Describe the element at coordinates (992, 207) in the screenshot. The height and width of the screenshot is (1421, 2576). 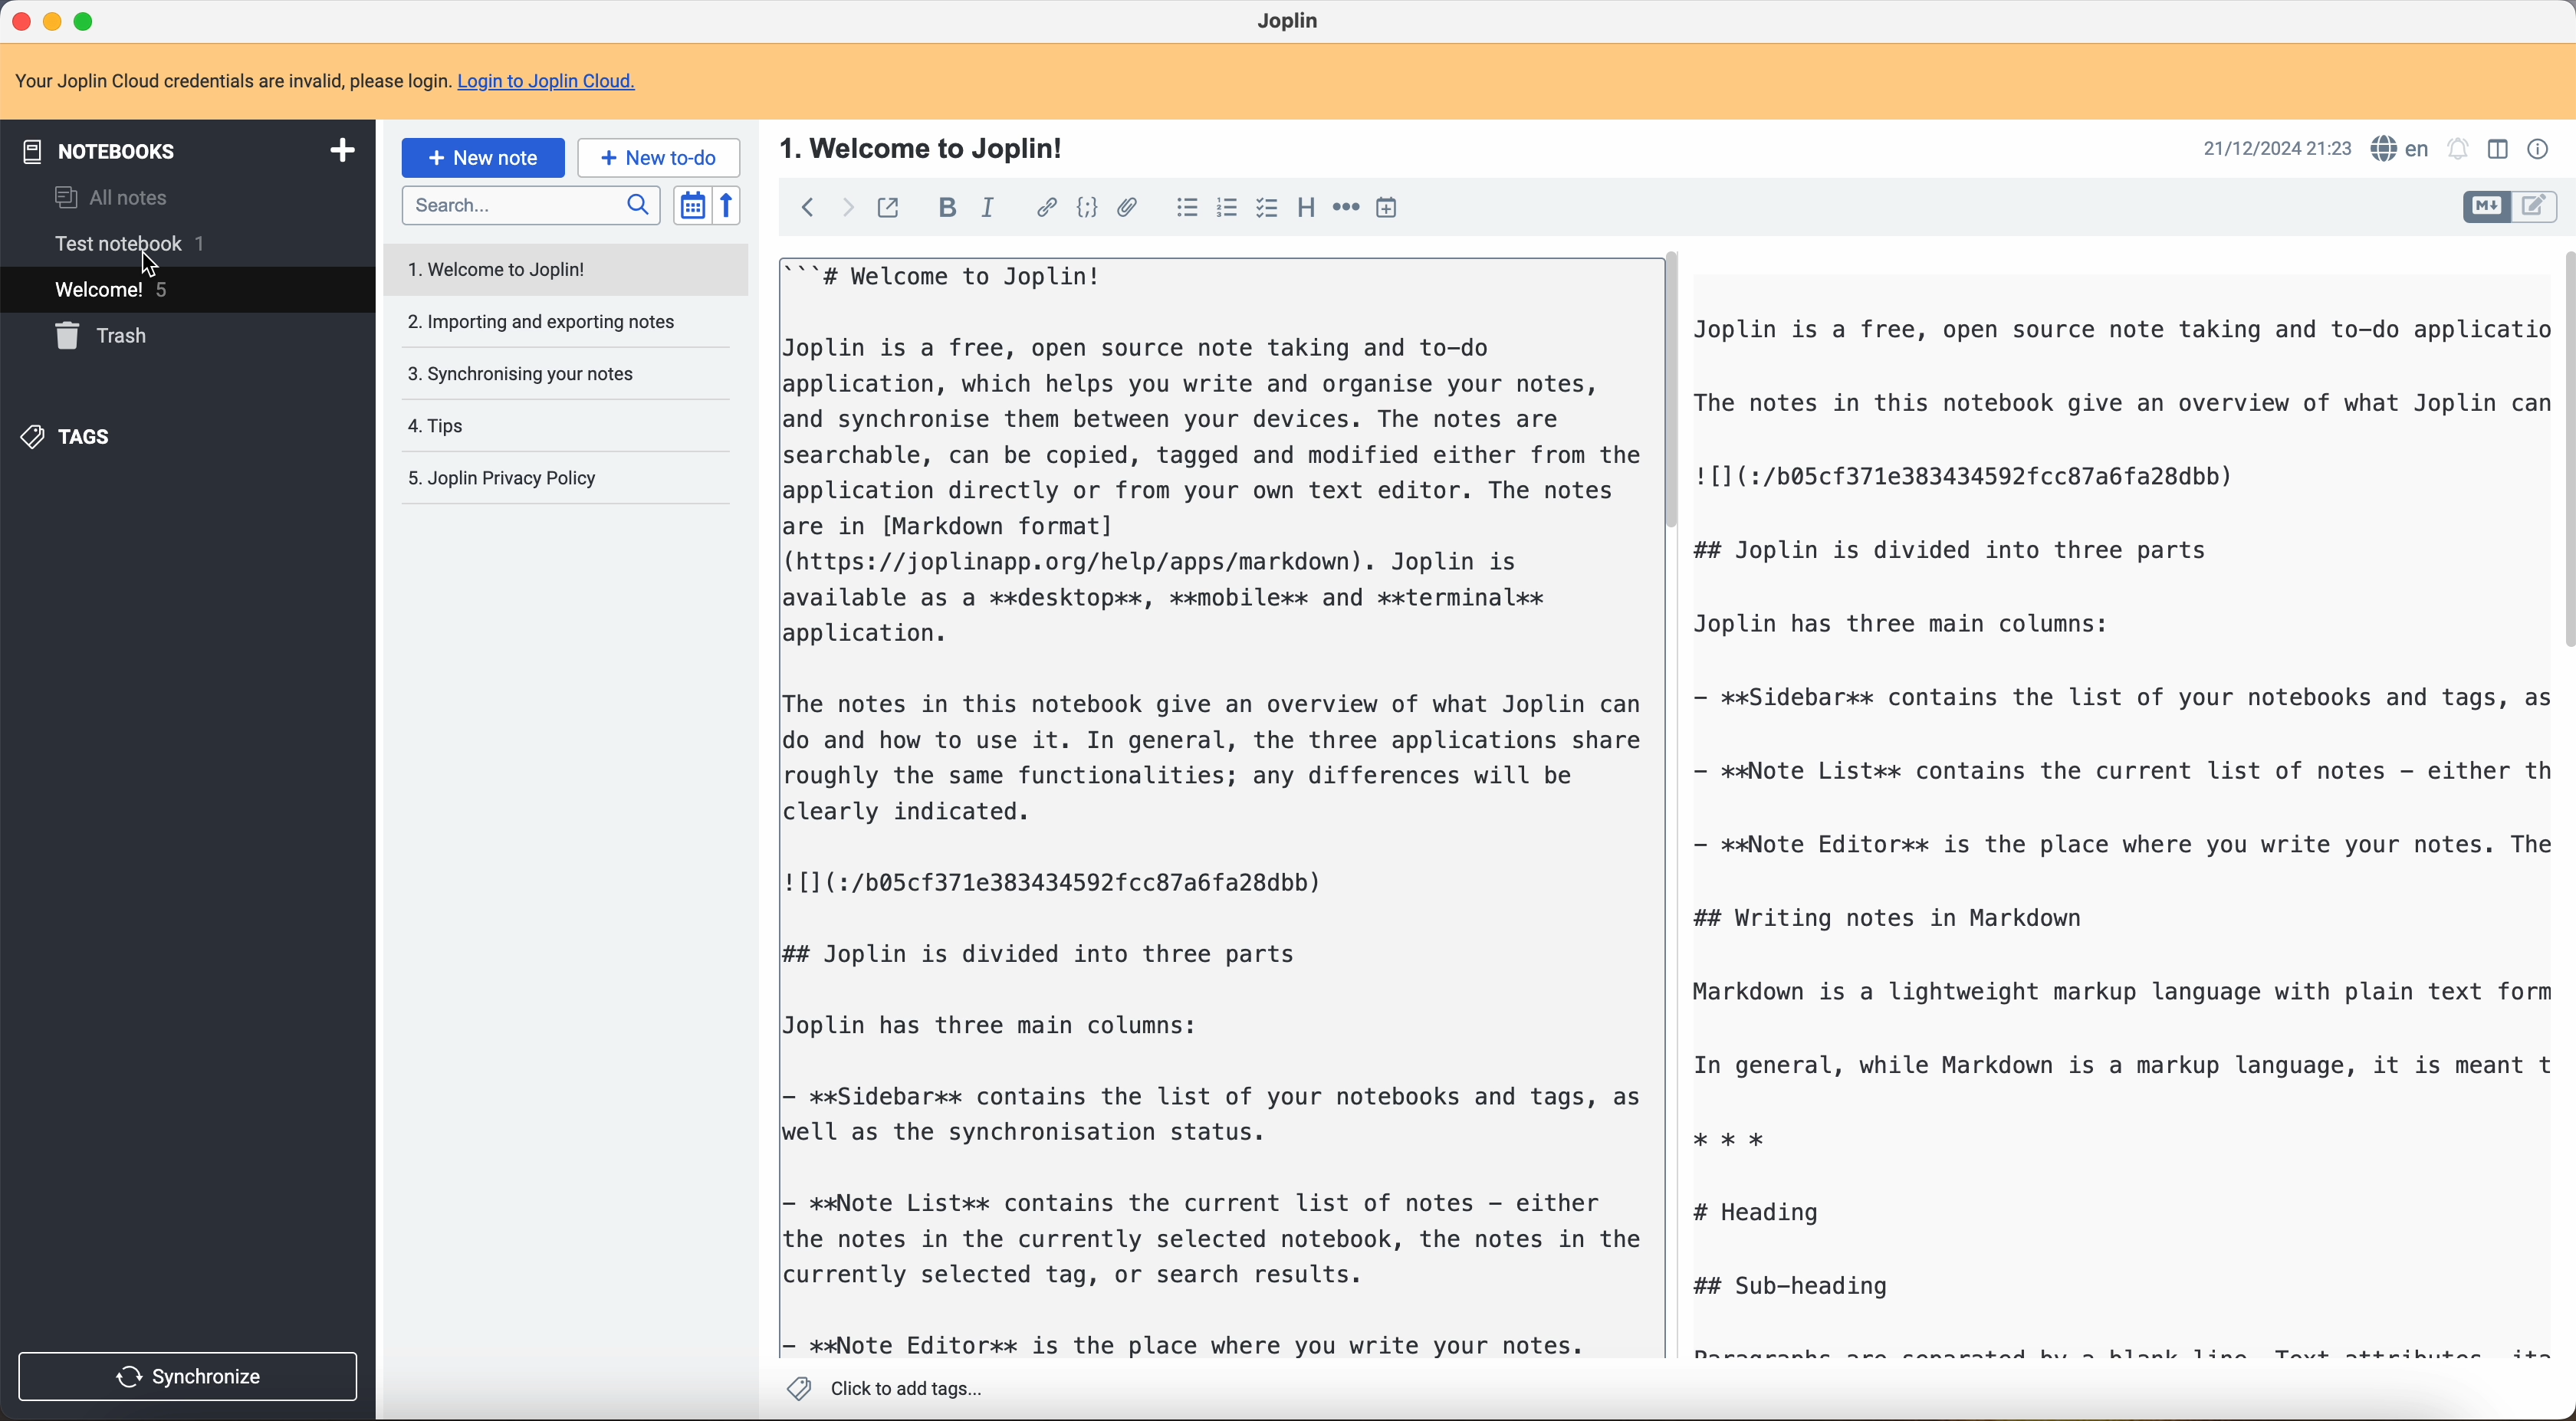
I see `italic` at that location.